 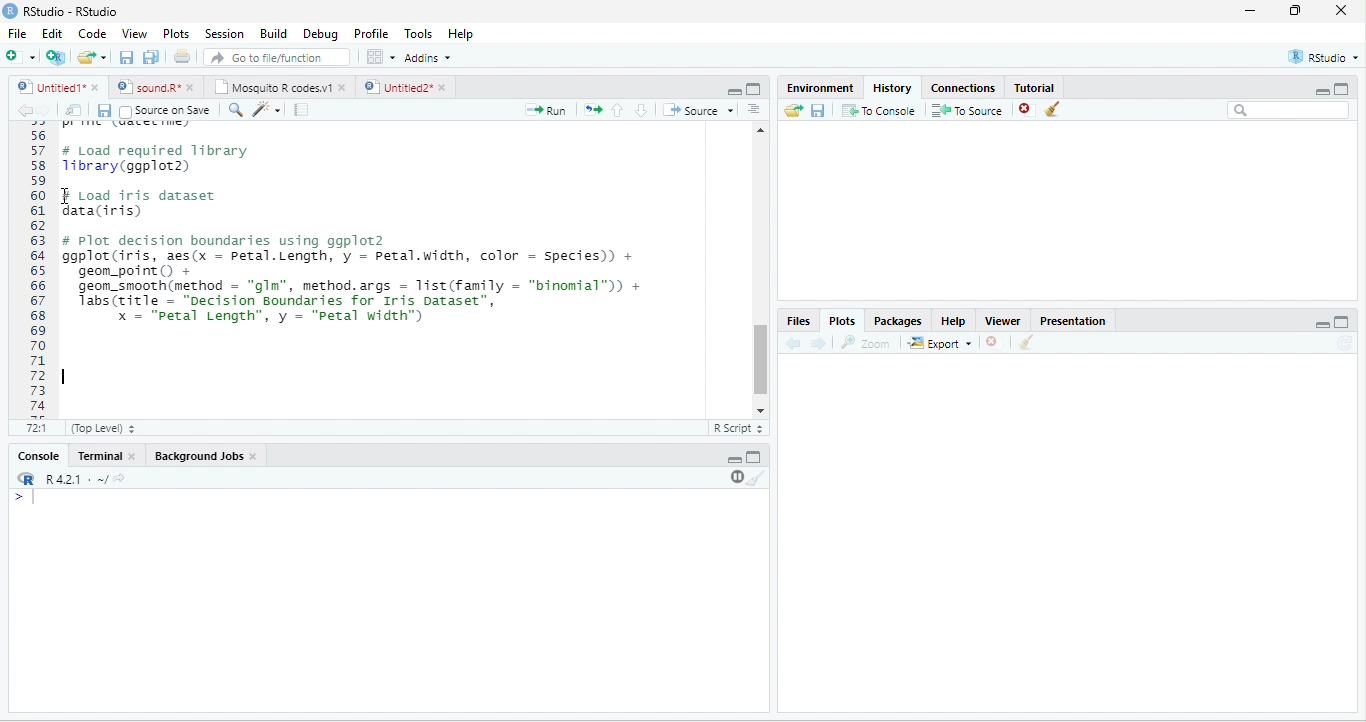 What do you see at coordinates (49, 87) in the screenshot?
I see `Untitled` at bounding box center [49, 87].